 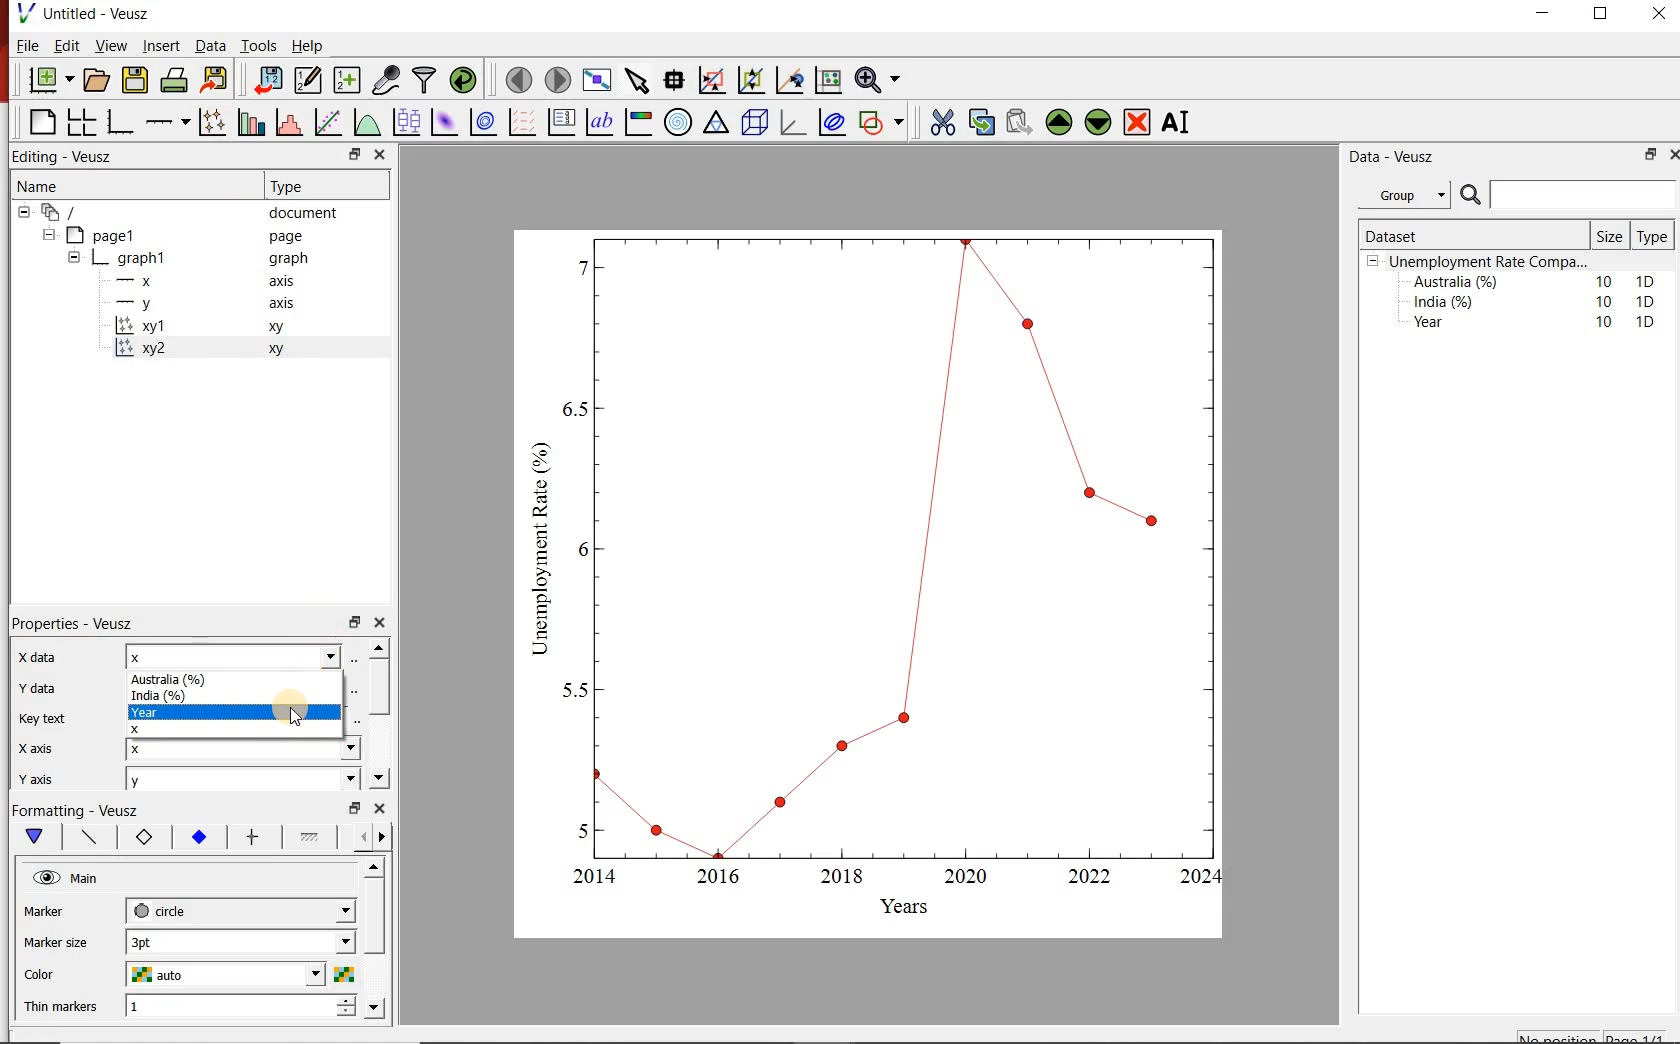 What do you see at coordinates (374, 1008) in the screenshot?
I see `move down` at bounding box center [374, 1008].